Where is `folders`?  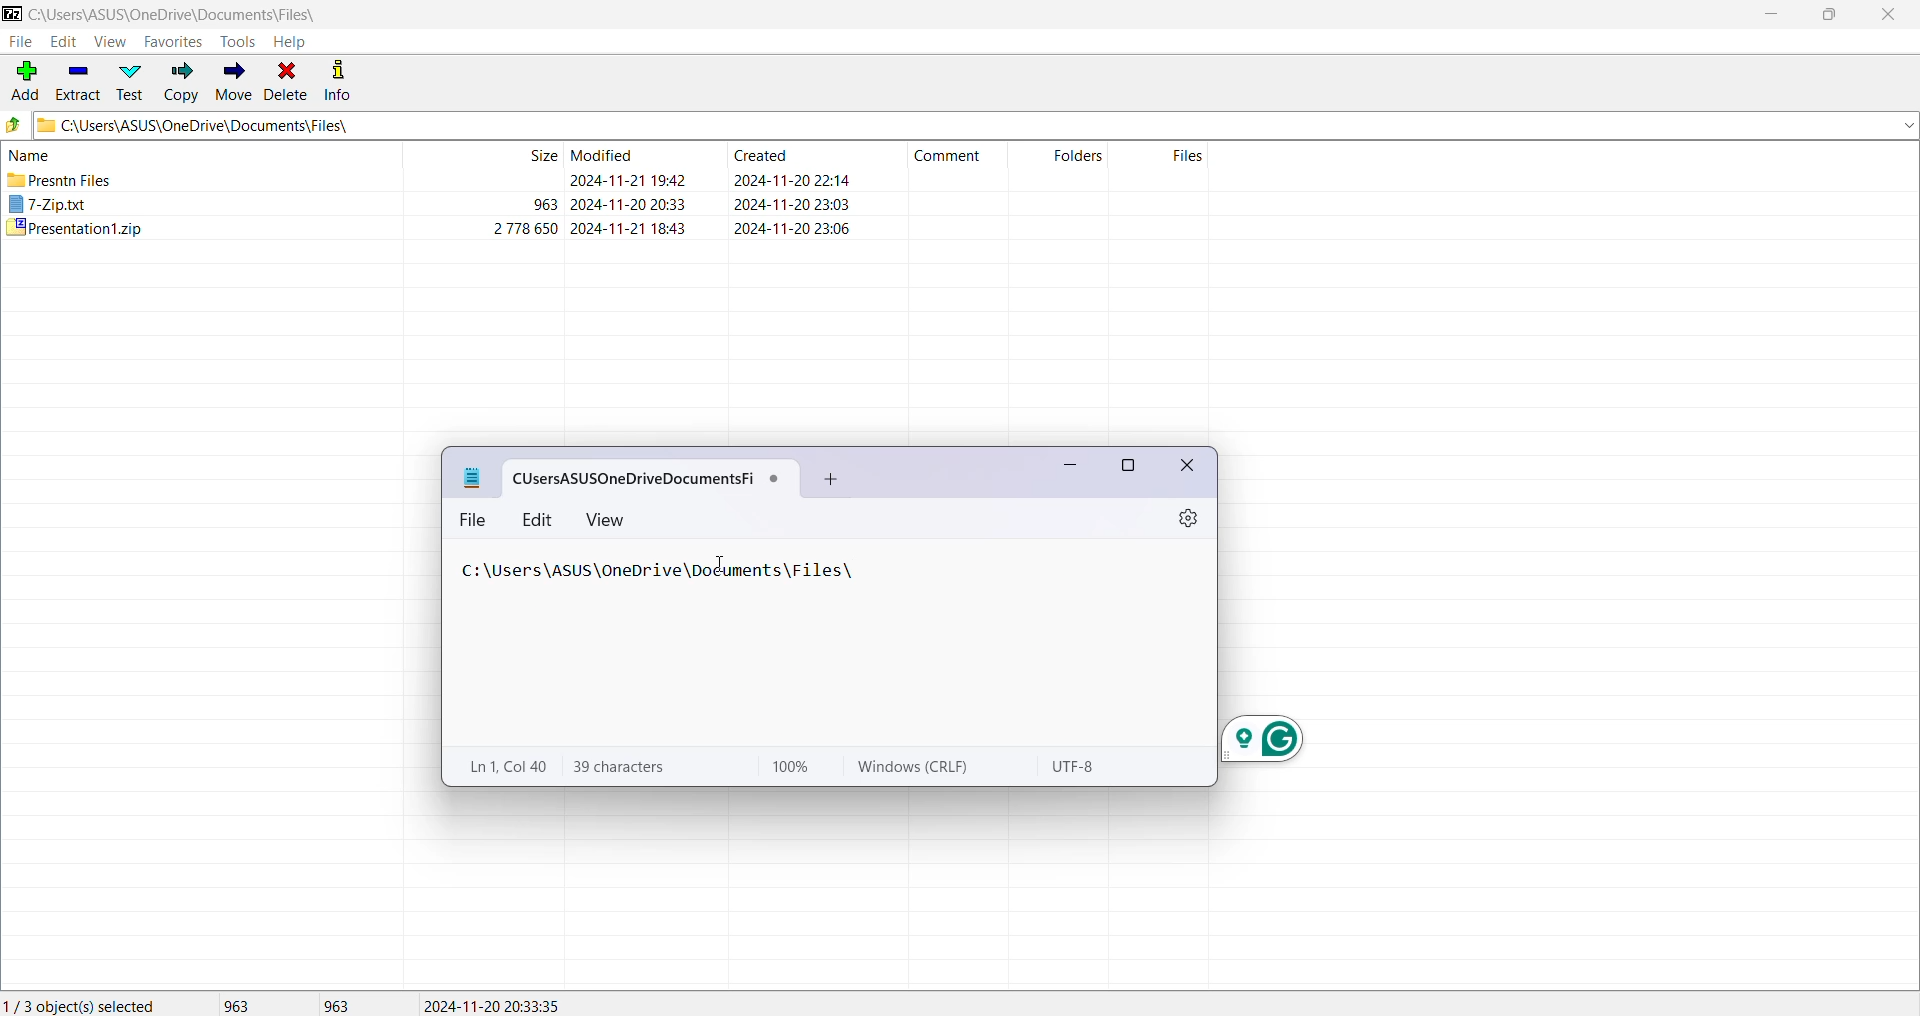 folders is located at coordinates (1079, 155).